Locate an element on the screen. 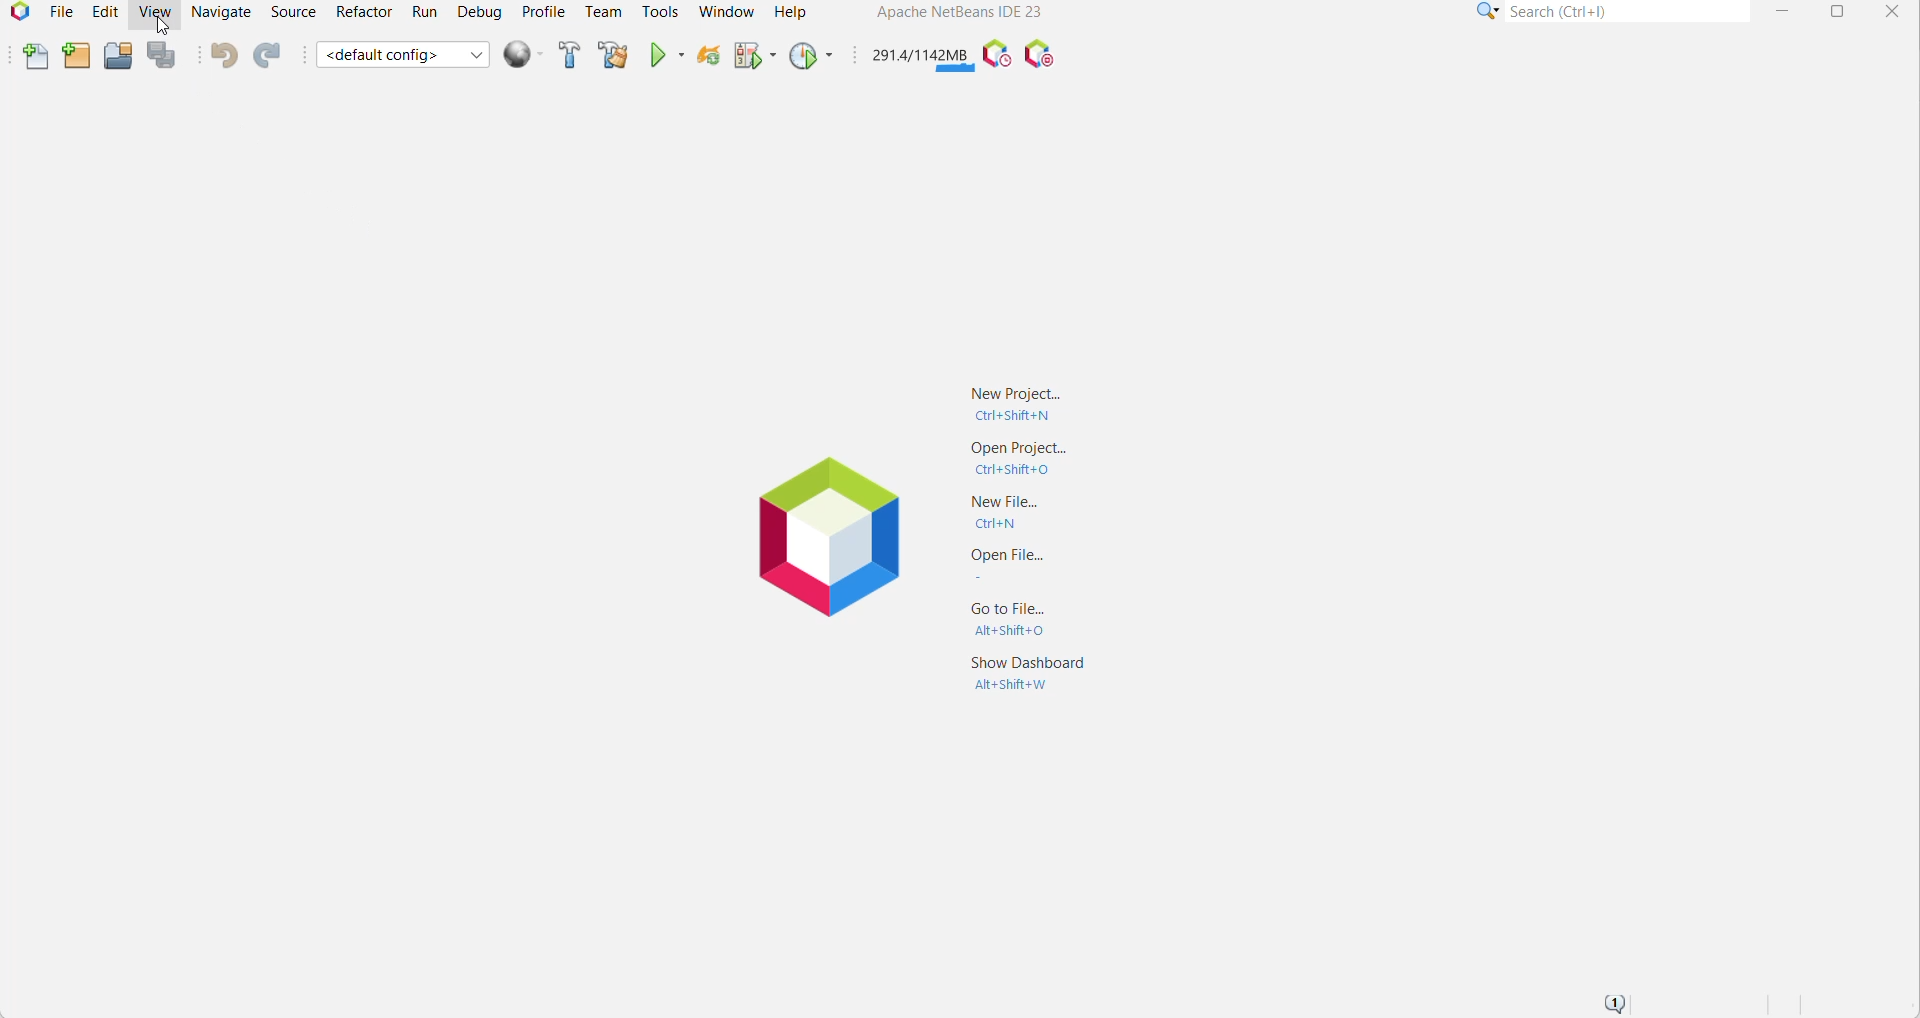  Refactor is located at coordinates (362, 12).